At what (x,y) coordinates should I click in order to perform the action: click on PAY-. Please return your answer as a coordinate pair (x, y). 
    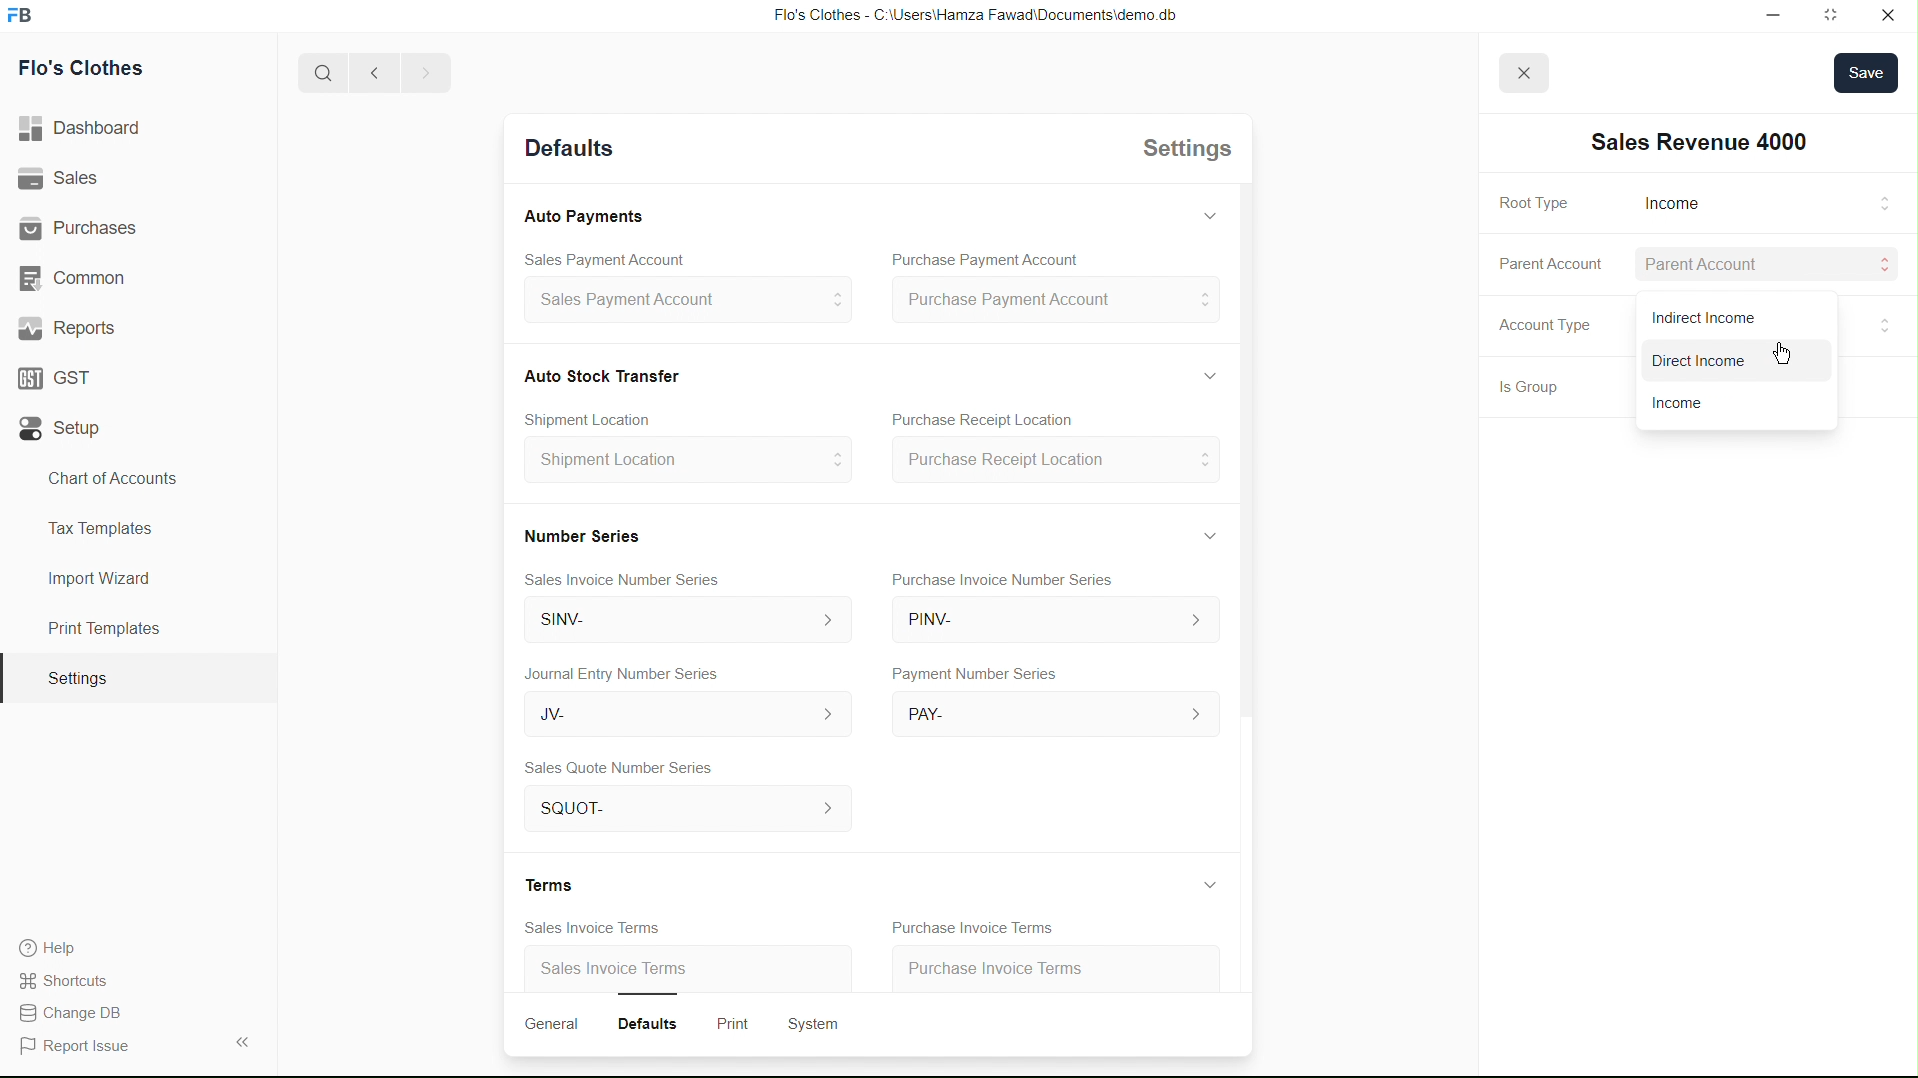
    Looking at the image, I should click on (1055, 712).